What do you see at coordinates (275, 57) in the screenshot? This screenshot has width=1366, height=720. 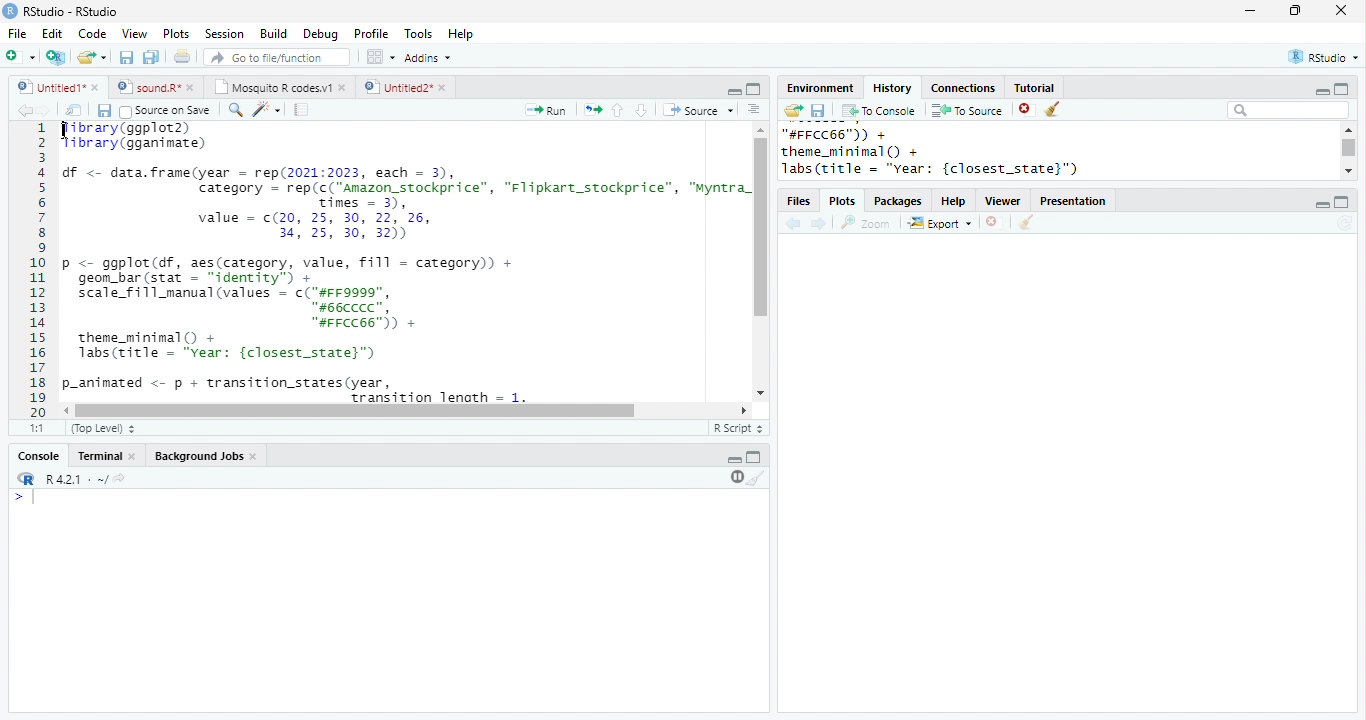 I see `search file` at bounding box center [275, 57].